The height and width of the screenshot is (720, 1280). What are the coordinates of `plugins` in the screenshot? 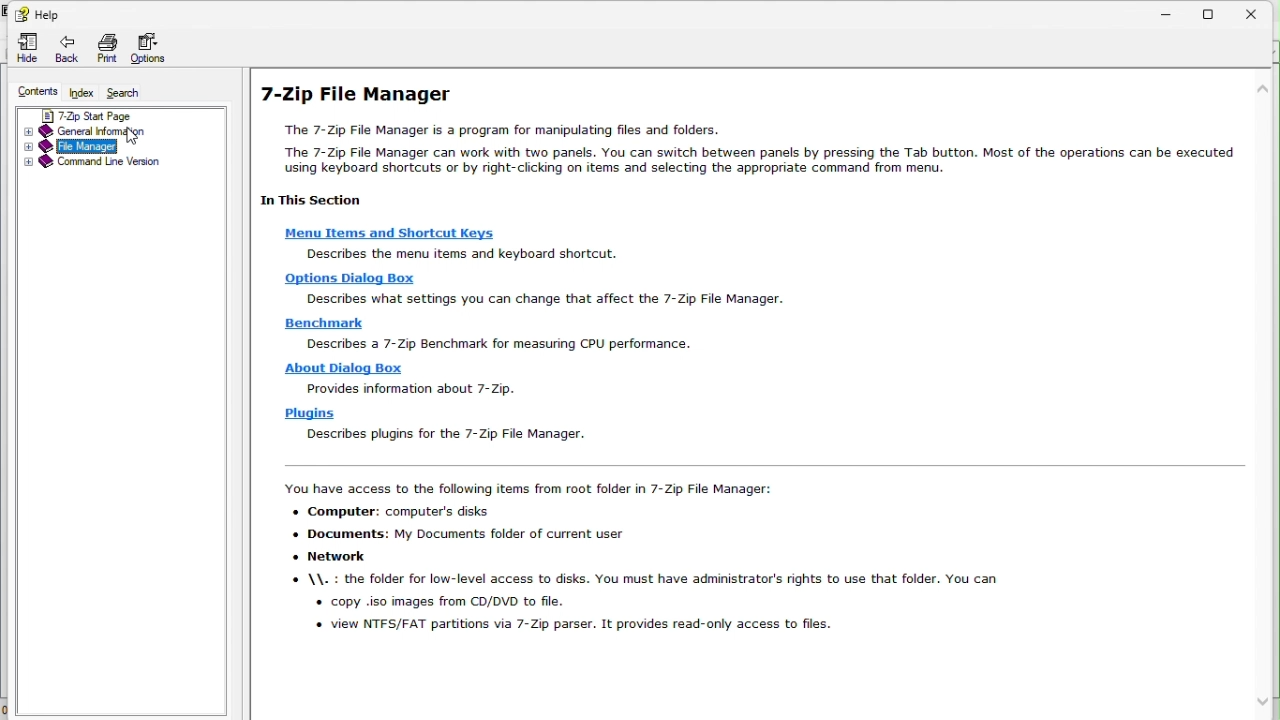 It's located at (311, 415).